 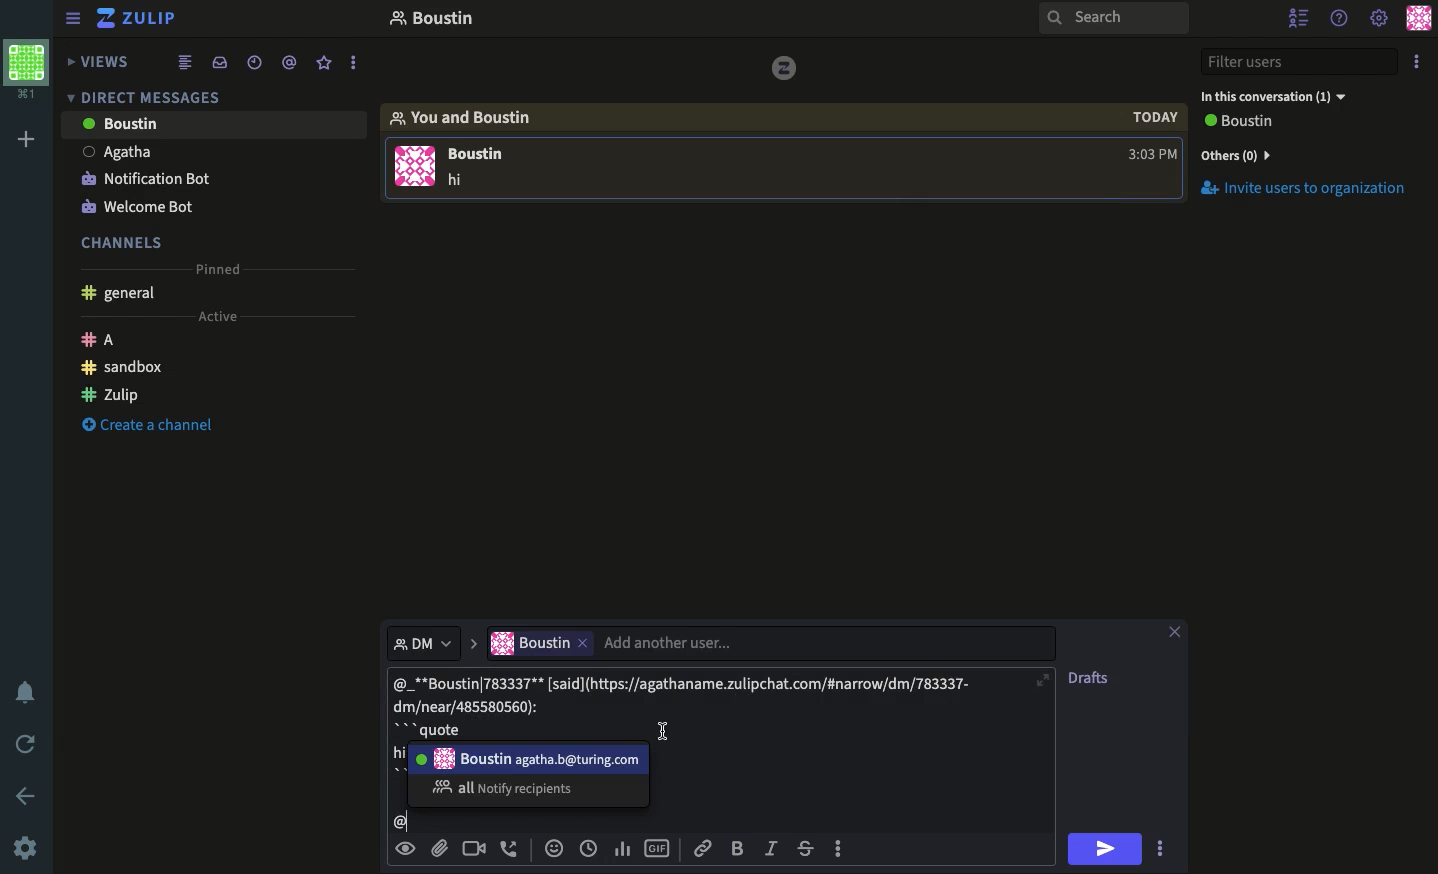 I want to click on User, so click(x=214, y=123).